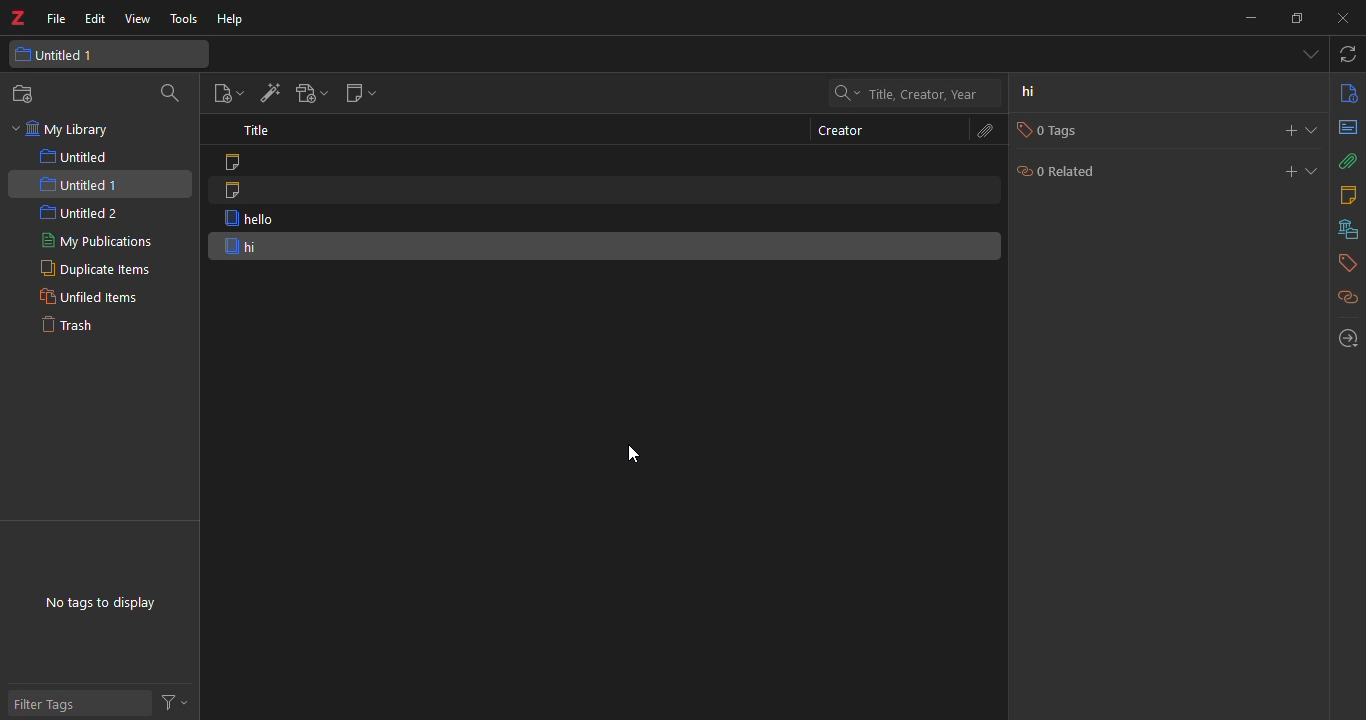 This screenshot has height=720, width=1366. What do you see at coordinates (183, 19) in the screenshot?
I see `tools` at bounding box center [183, 19].